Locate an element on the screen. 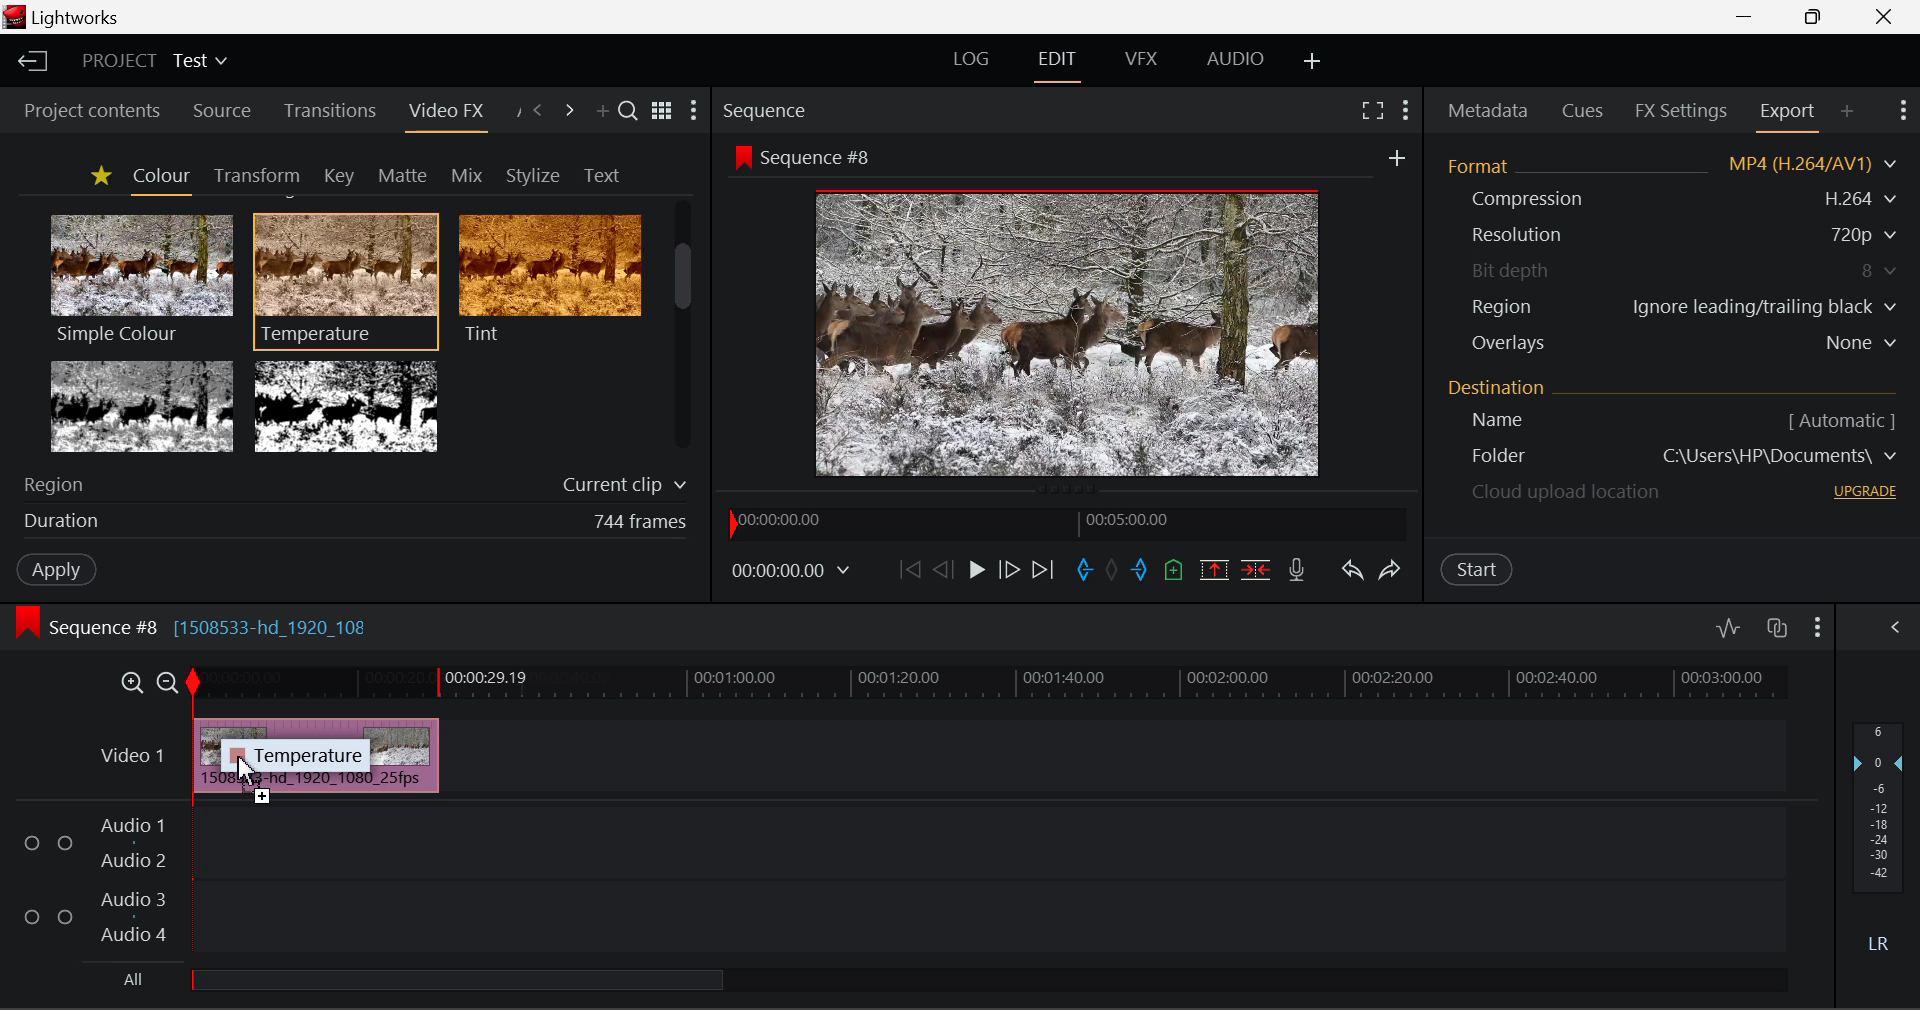 The height and width of the screenshot is (1010, 1920). Project contents is located at coordinates (83, 113).